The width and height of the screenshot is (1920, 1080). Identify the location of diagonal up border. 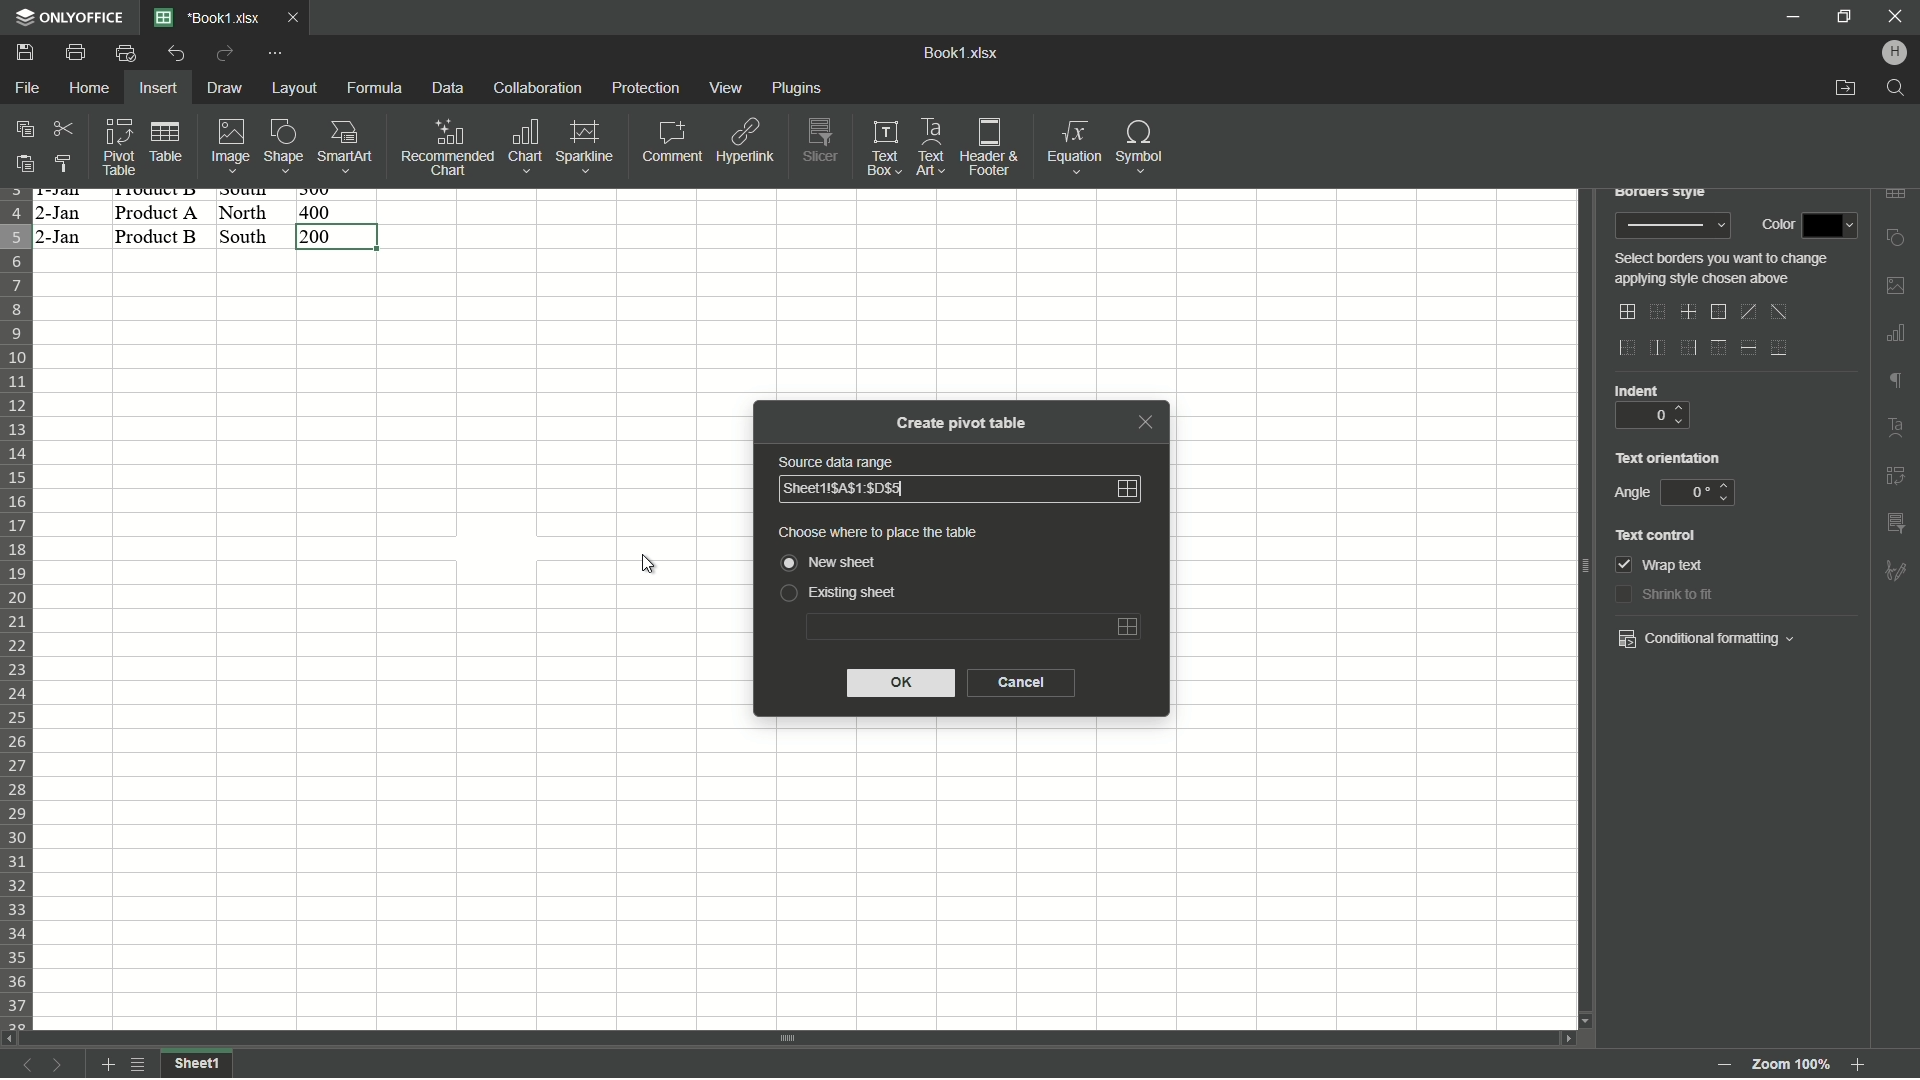
(1751, 312).